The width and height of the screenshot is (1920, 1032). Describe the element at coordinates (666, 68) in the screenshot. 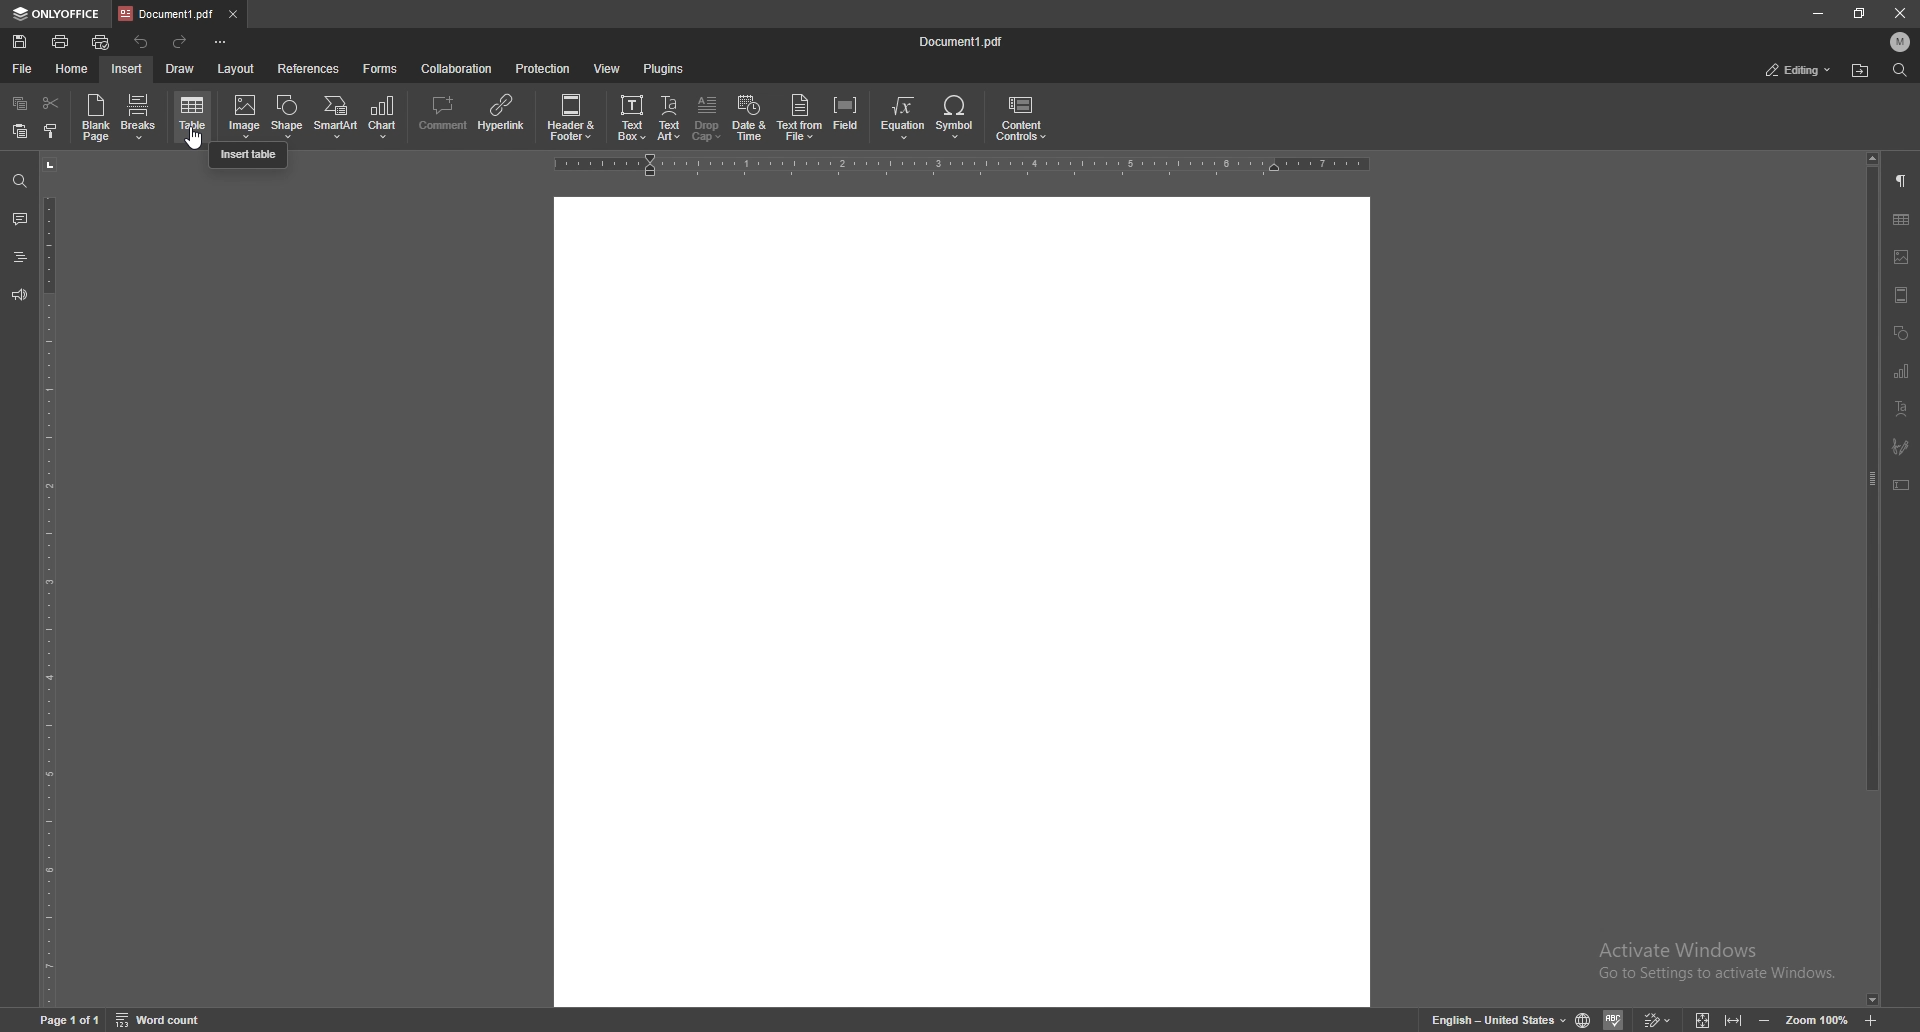

I see `plugins` at that location.